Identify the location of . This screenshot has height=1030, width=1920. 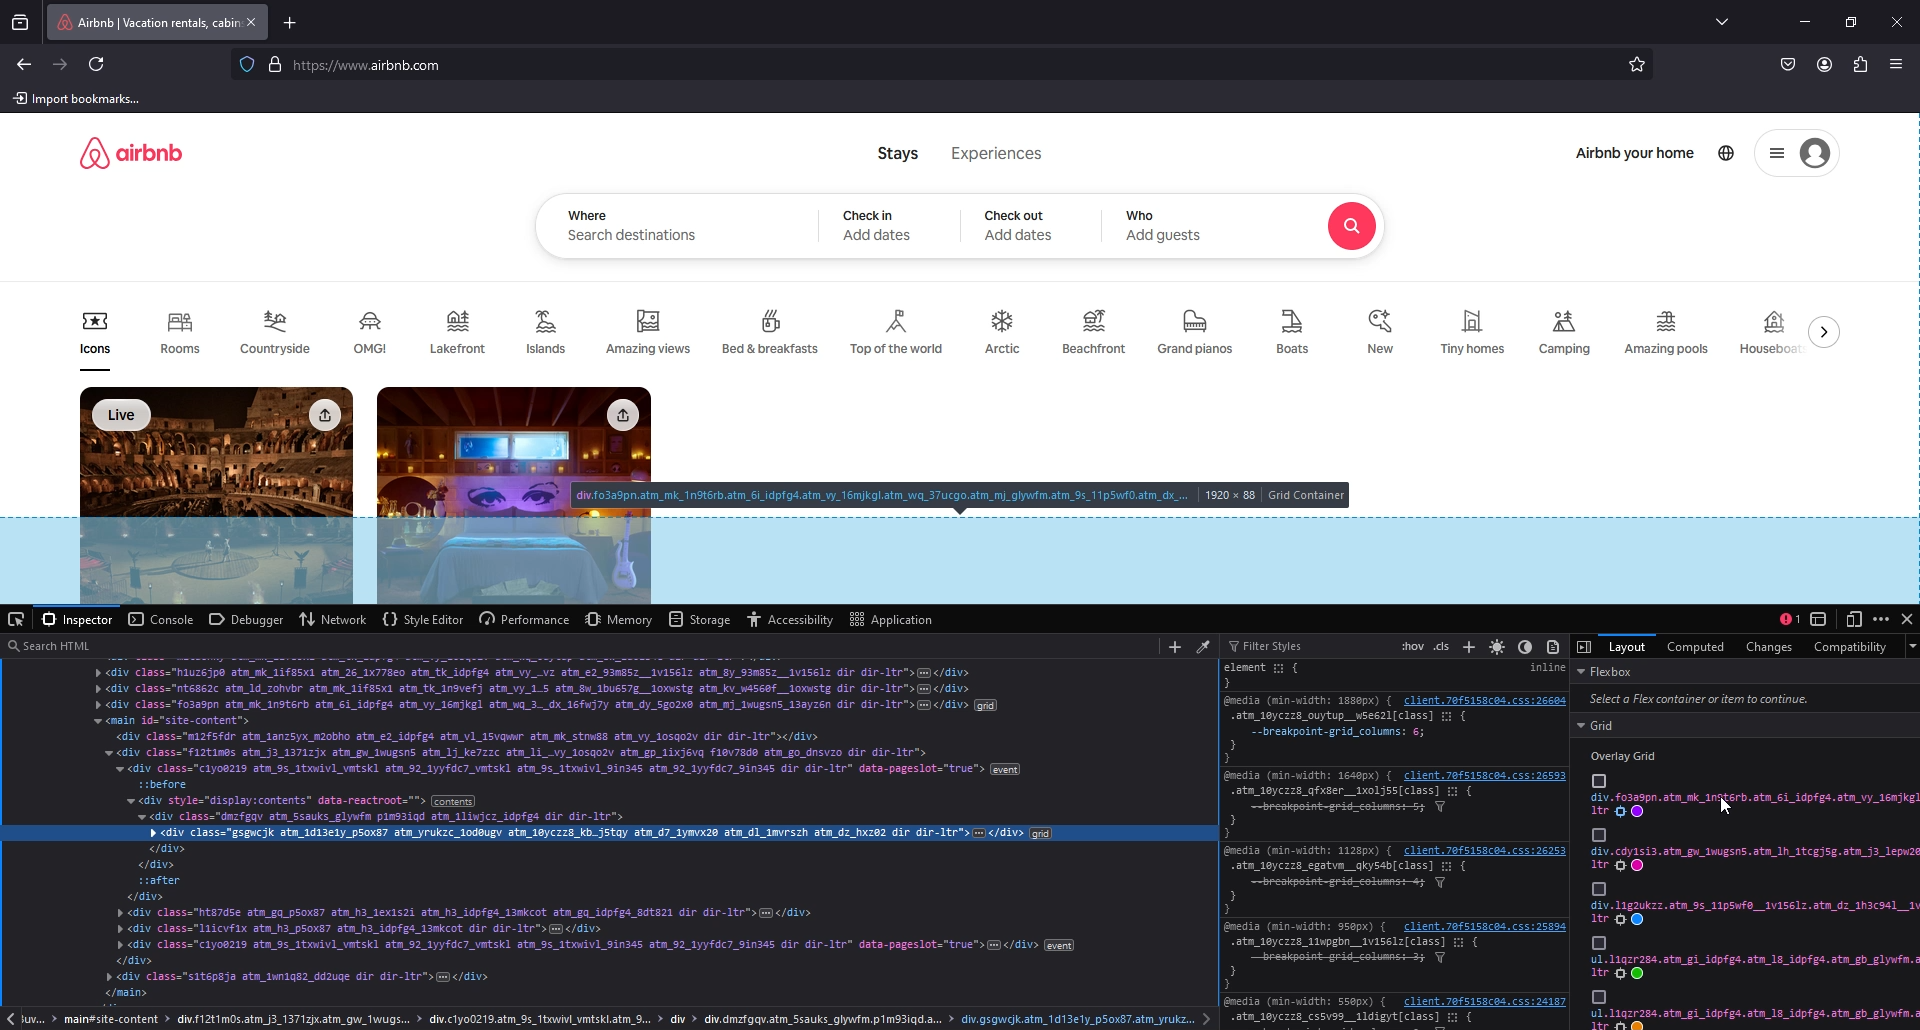
(1598, 942).